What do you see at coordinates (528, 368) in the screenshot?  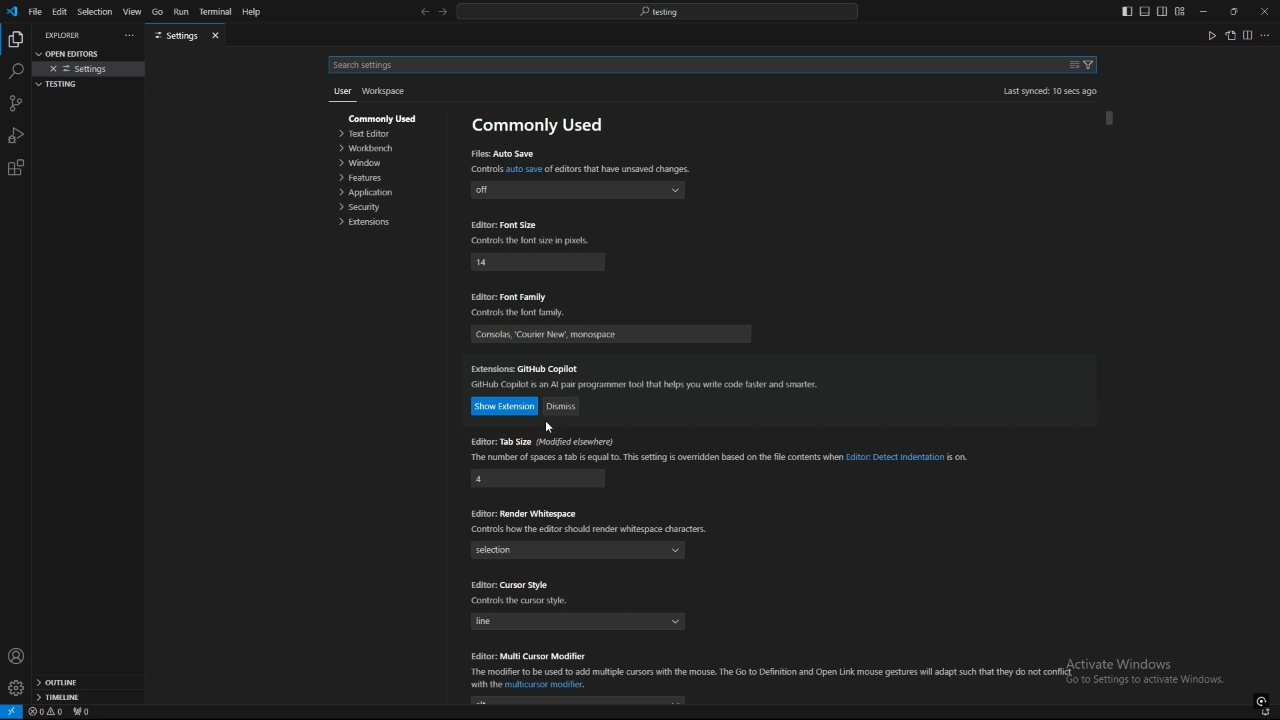 I see `extensions` at bounding box center [528, 368].